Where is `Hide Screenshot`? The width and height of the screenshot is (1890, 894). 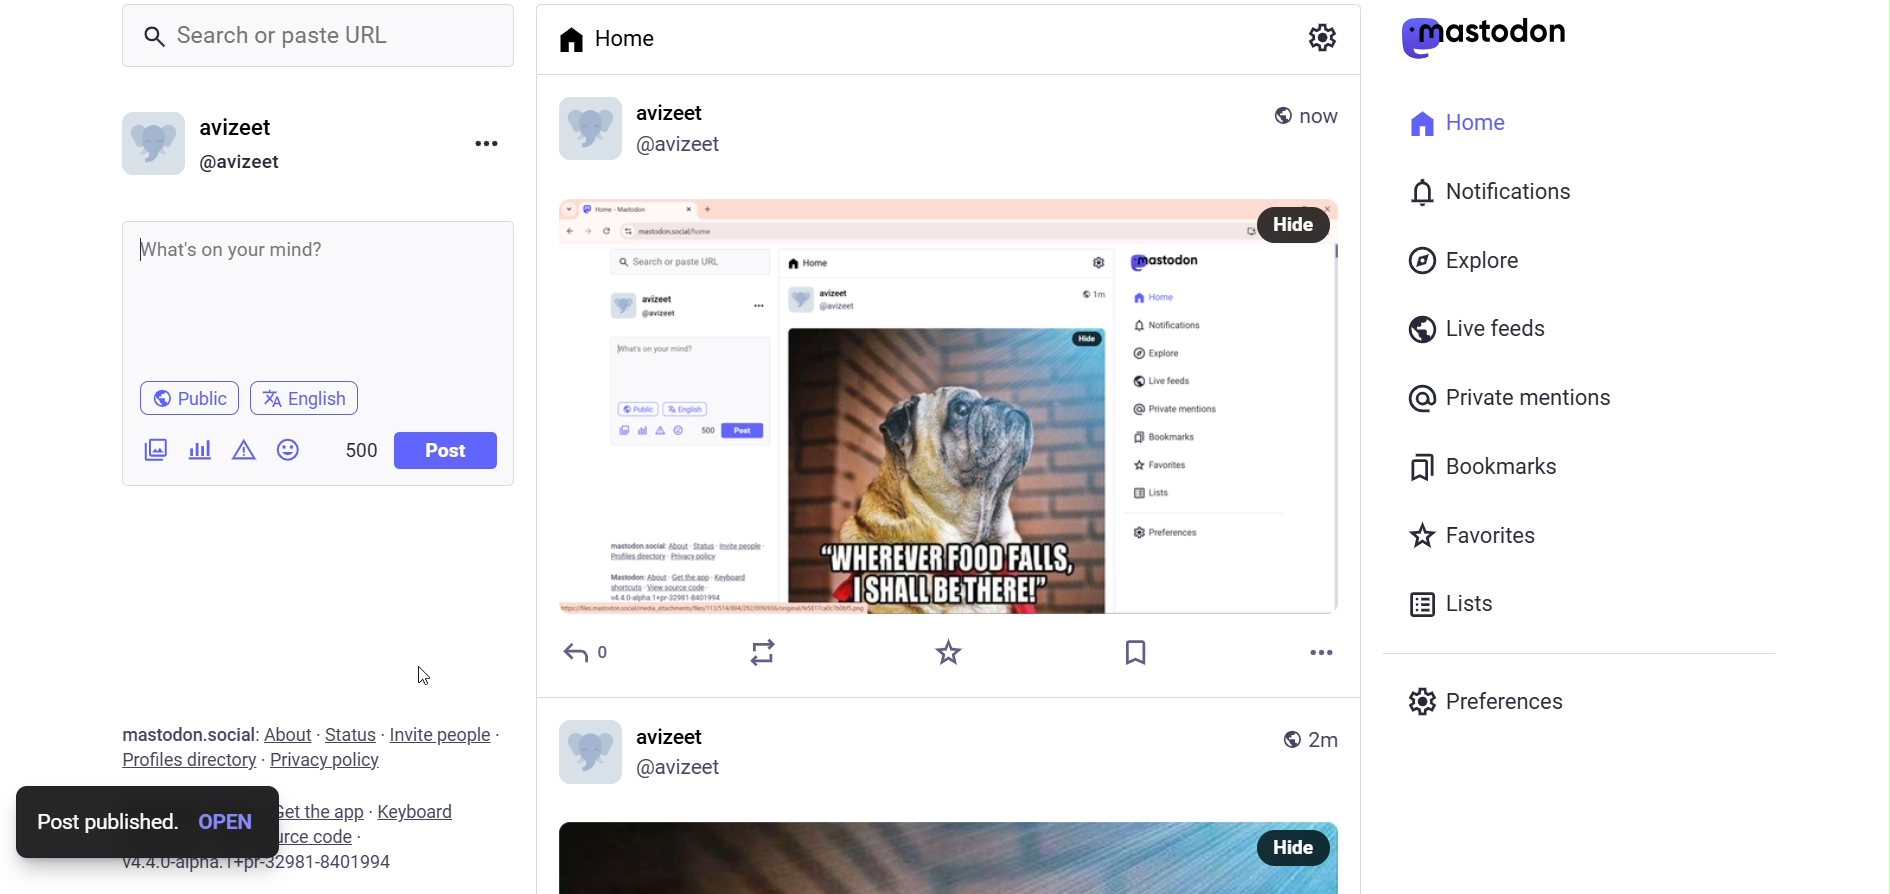 Hide Screenshot is located at coordinates (1295, 225).